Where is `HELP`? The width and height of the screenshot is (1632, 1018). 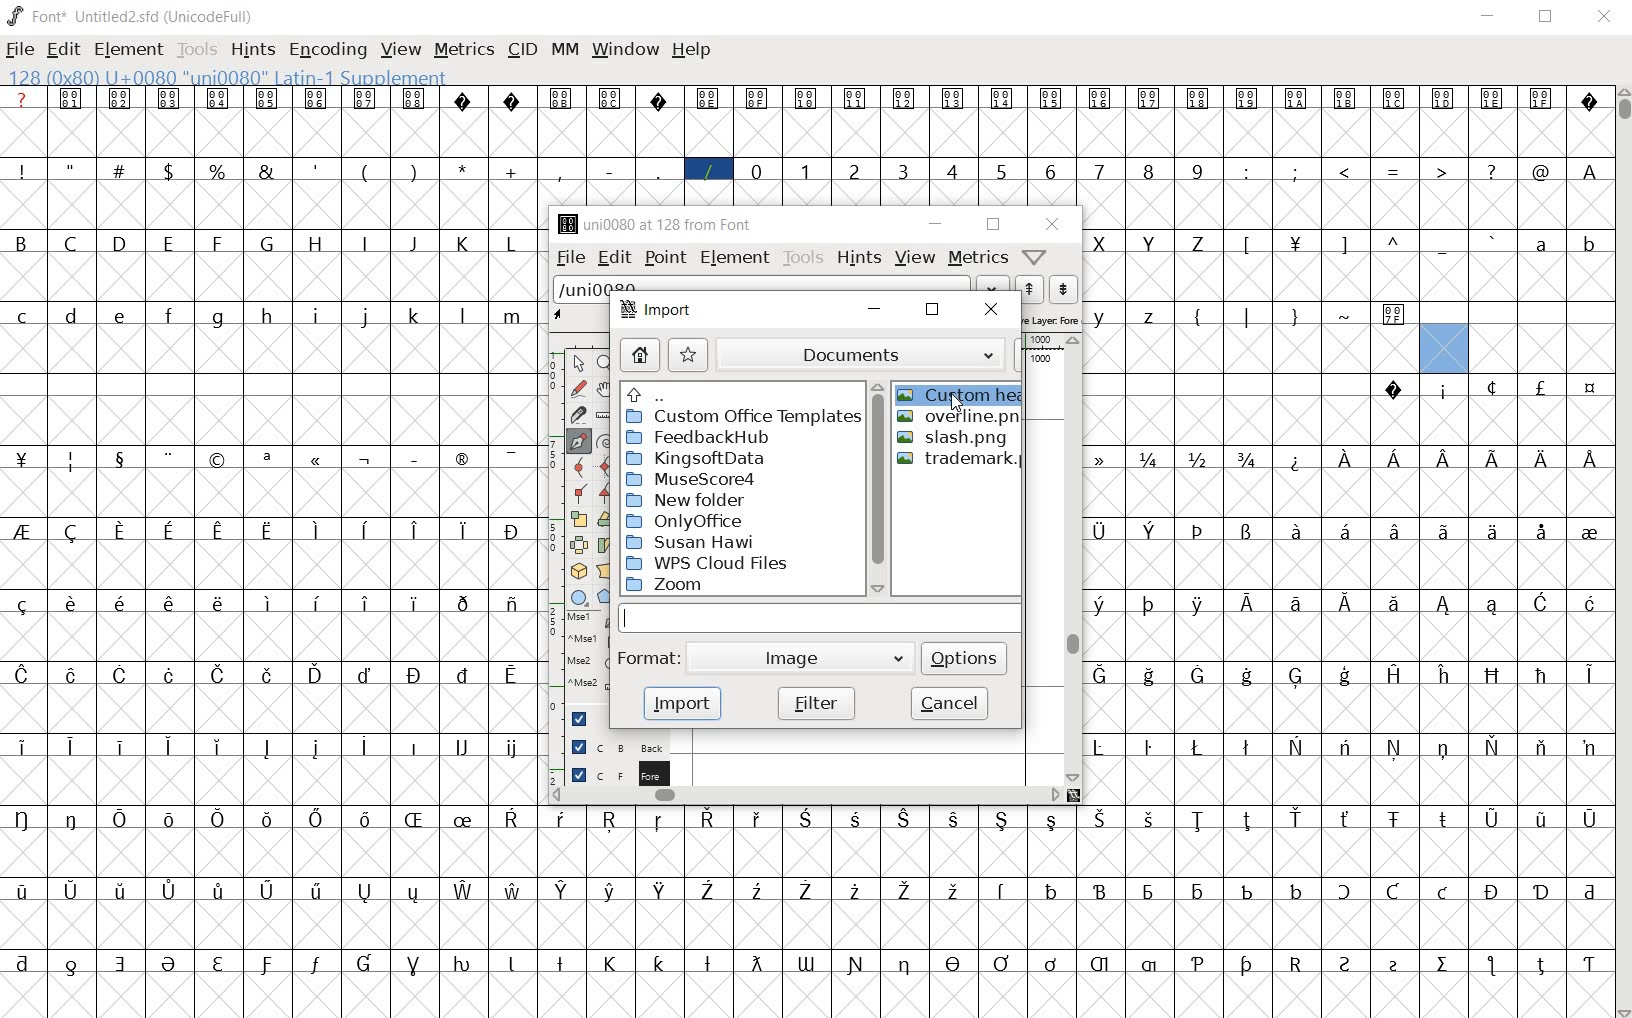
HELP is located at coordinates (693, 52).